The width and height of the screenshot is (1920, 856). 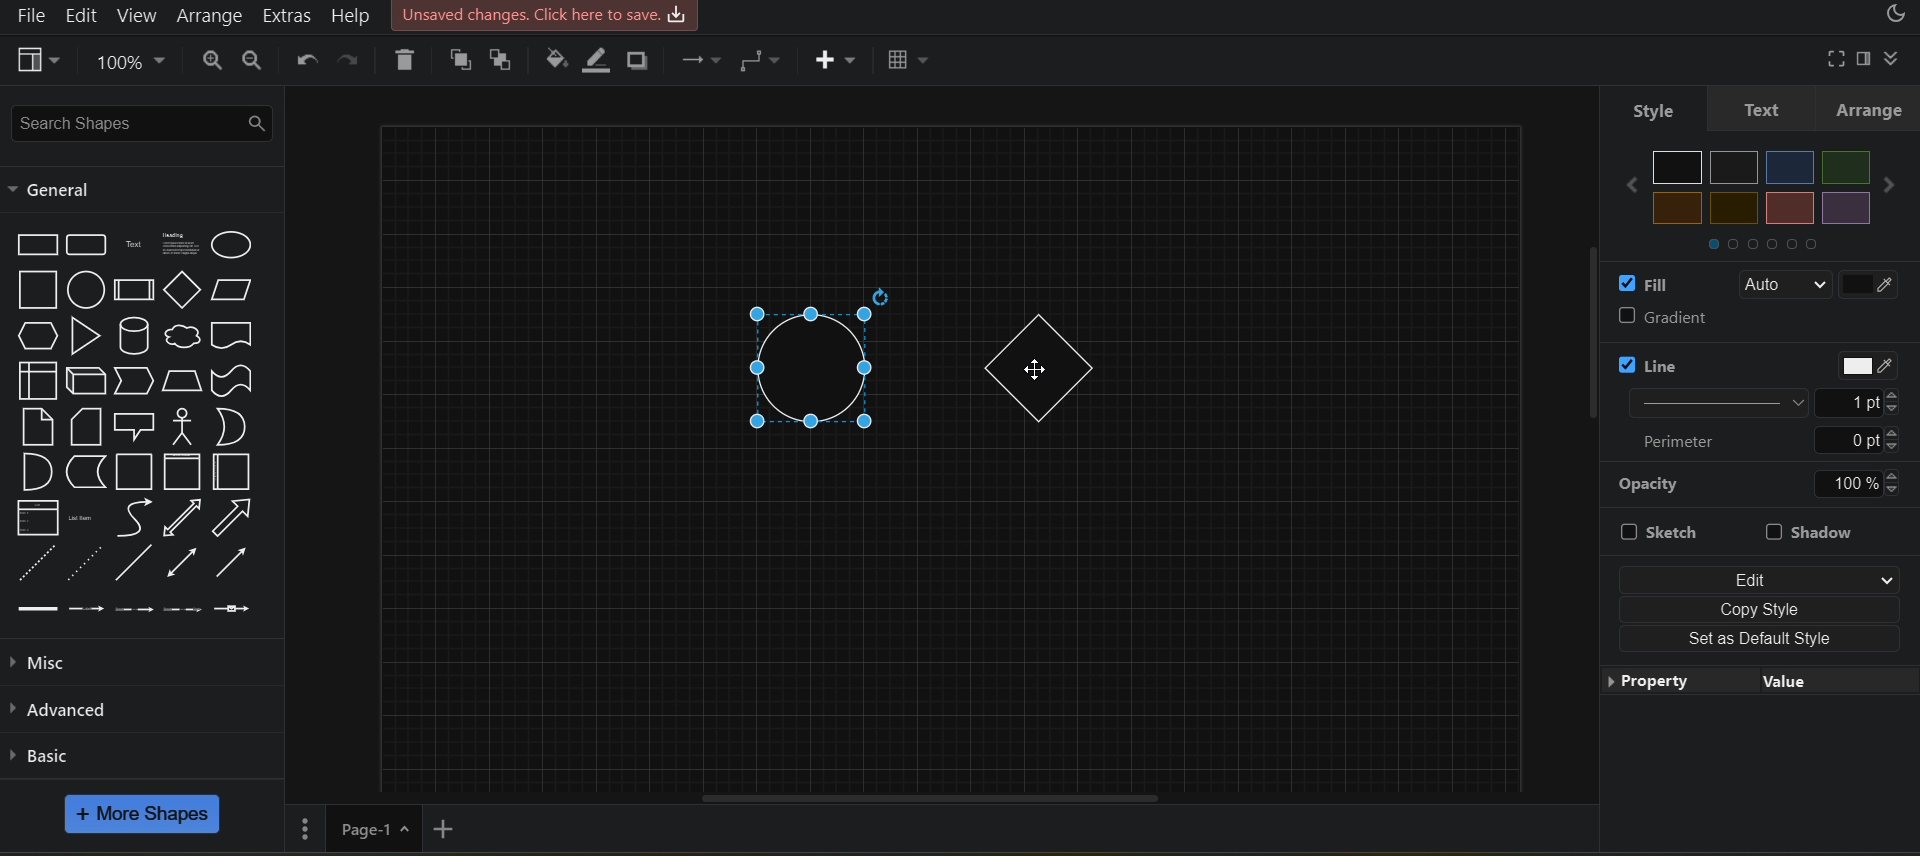 What do you see at coordinates (1863, 59) in the screenshot?
I see `format` at bounding box center [1863, 59].